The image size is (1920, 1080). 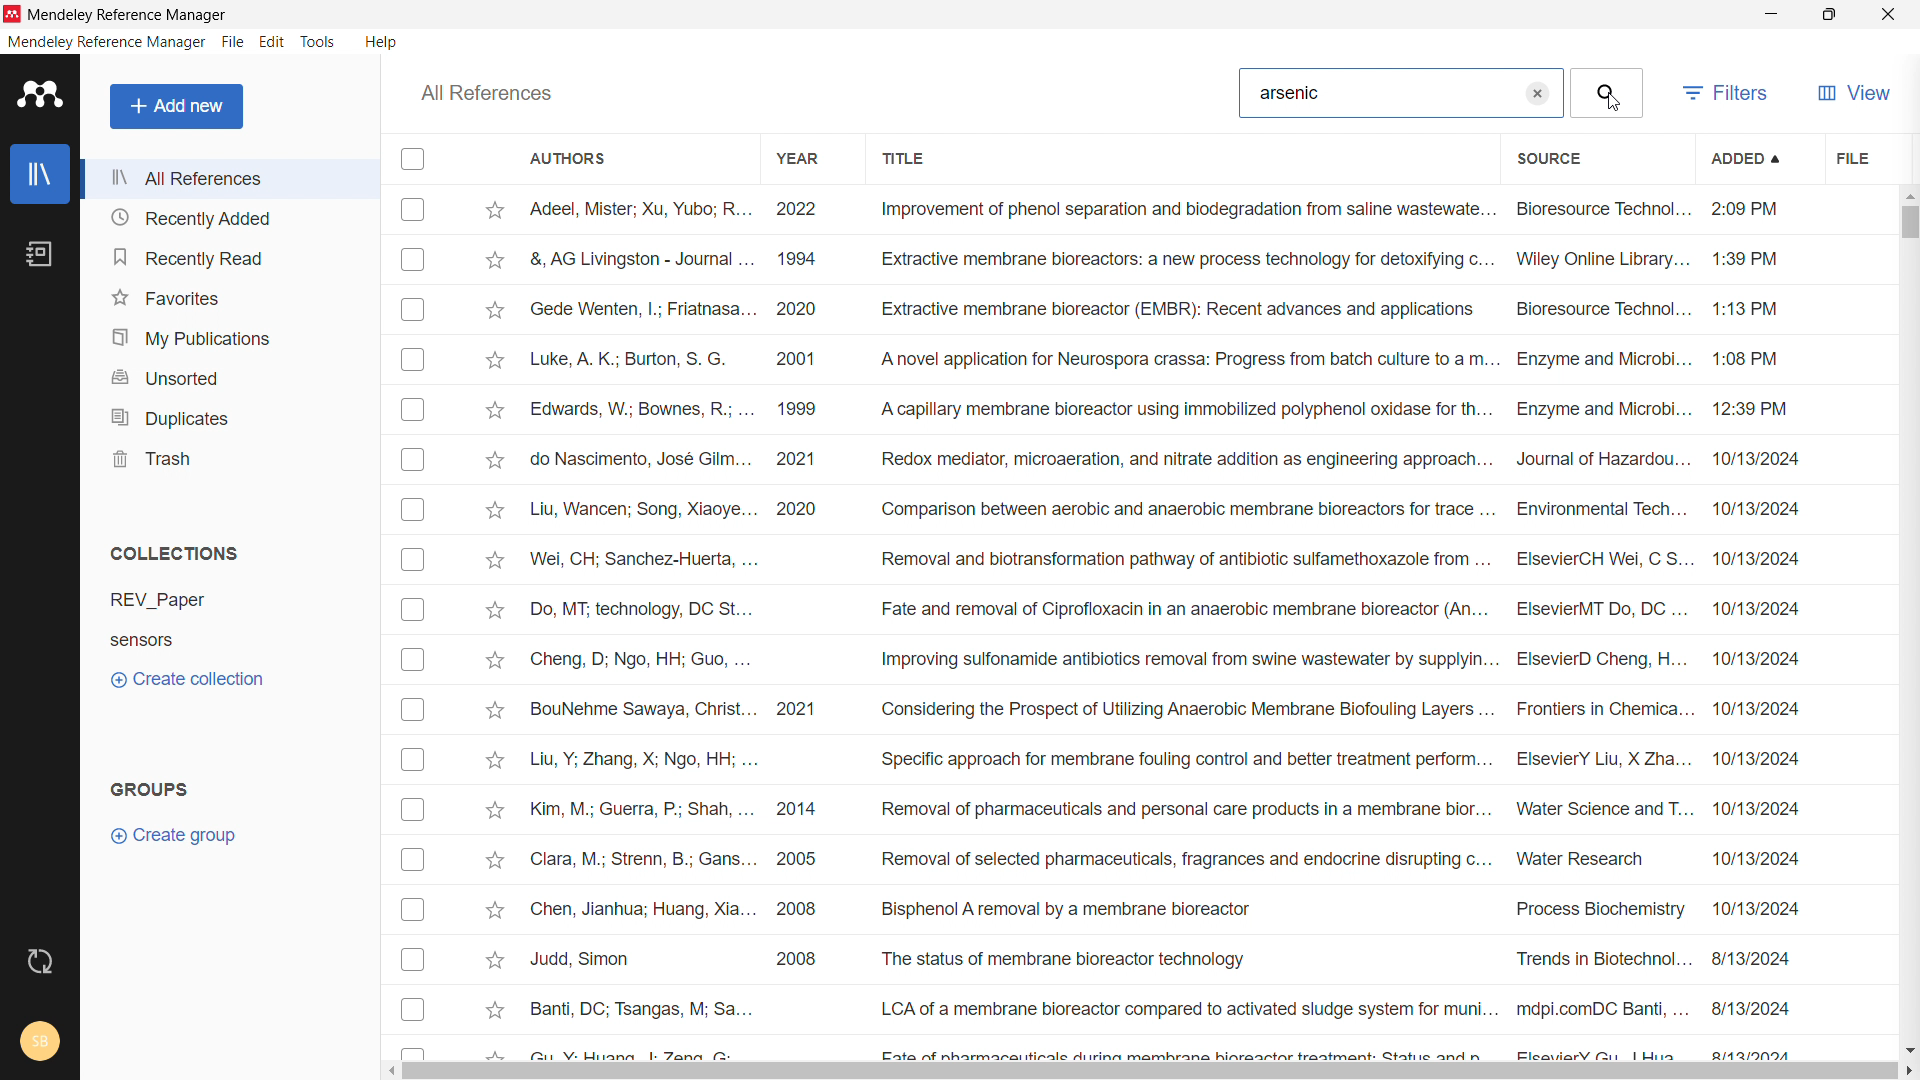 I want to click on Sensors, so click(x=146, y=637).